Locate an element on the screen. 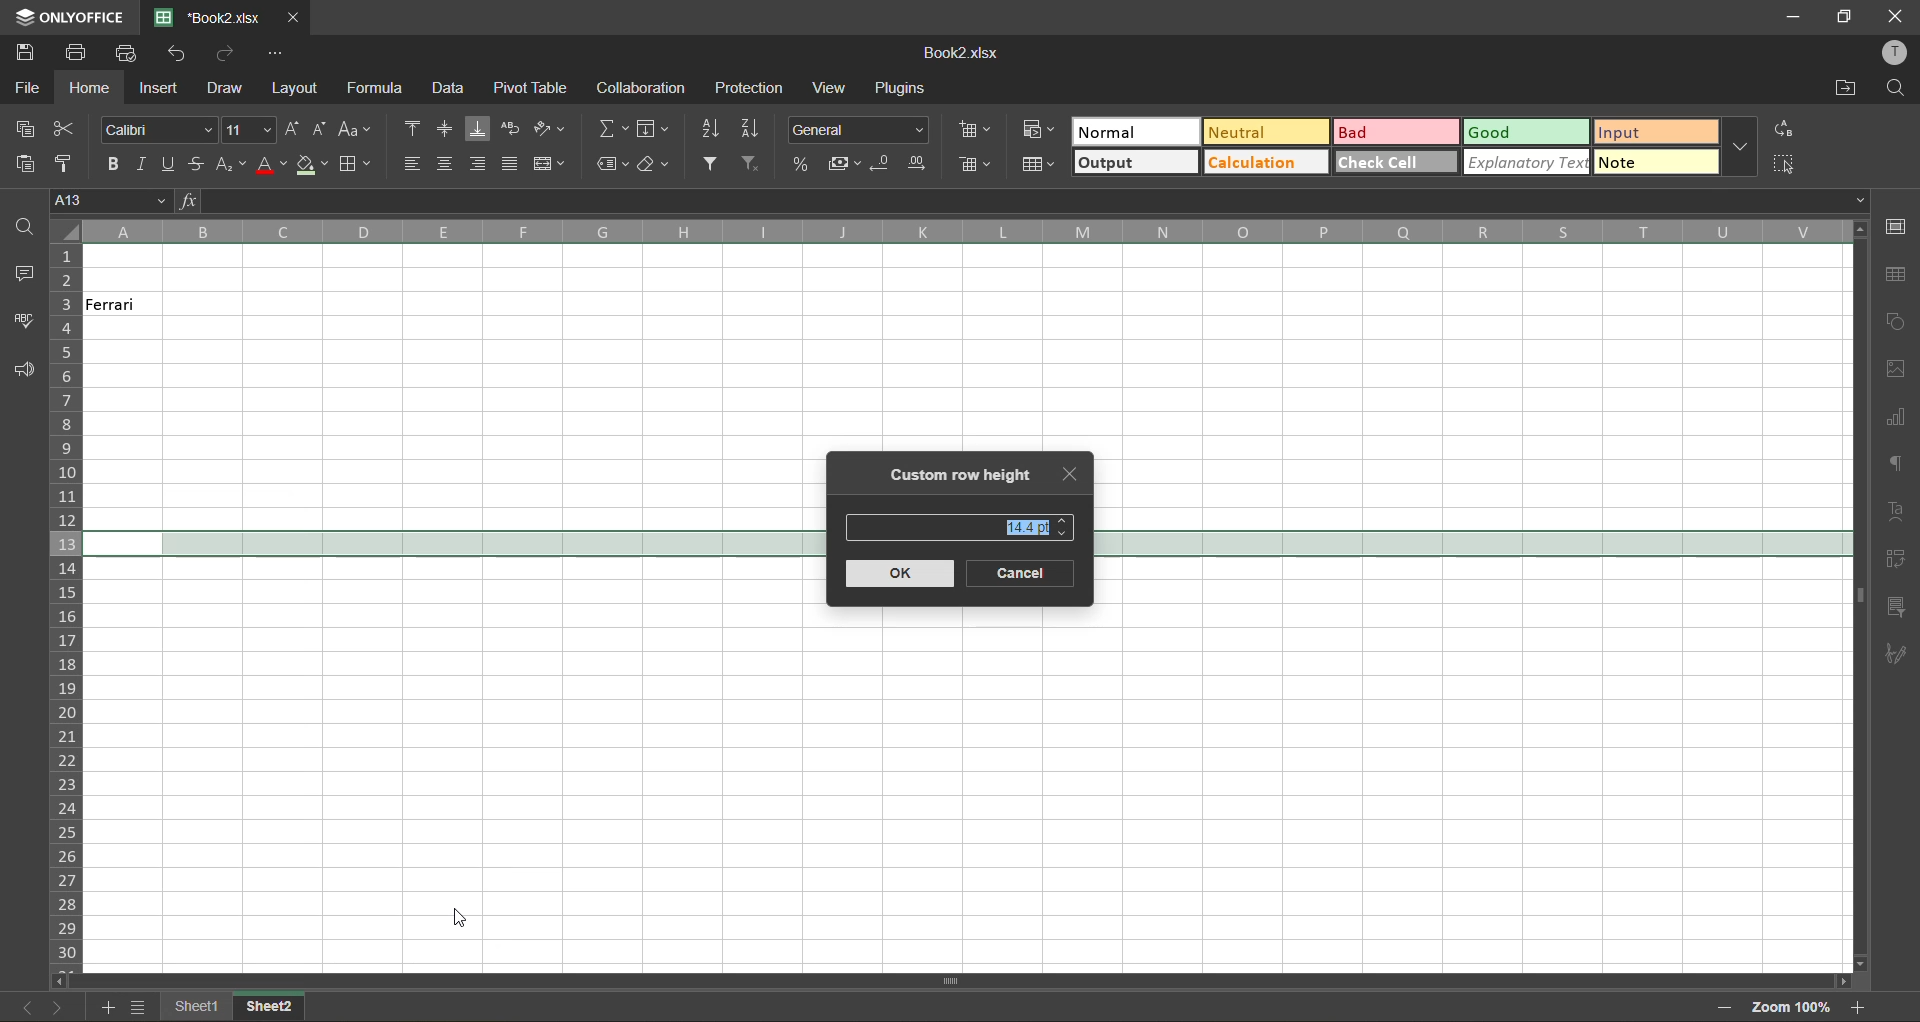 The width and height of the screenshot is (1920, 1022). quick print is located at coordinates (130, 54).